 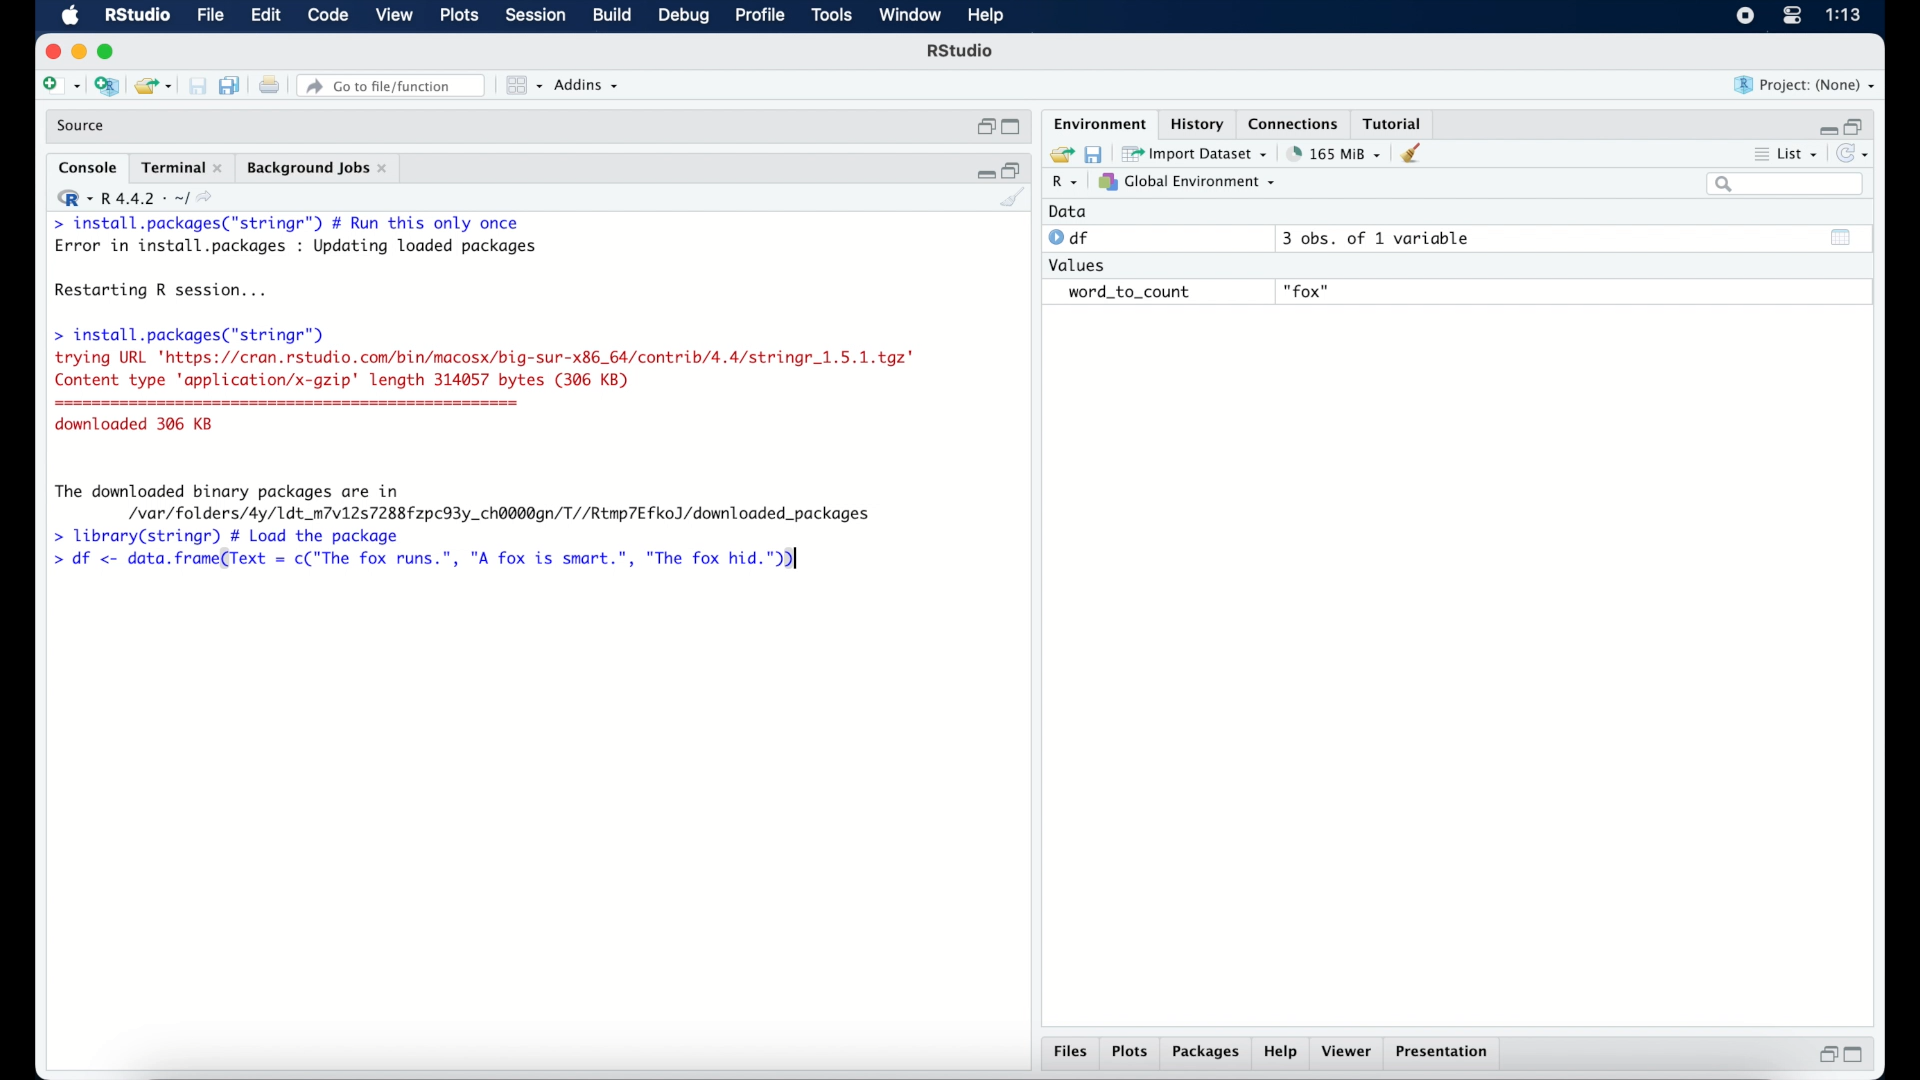 What do you see at coordinates (1745, 17) in the screenshot?
I see `screen recorder` at bounding box center [1745, 17].